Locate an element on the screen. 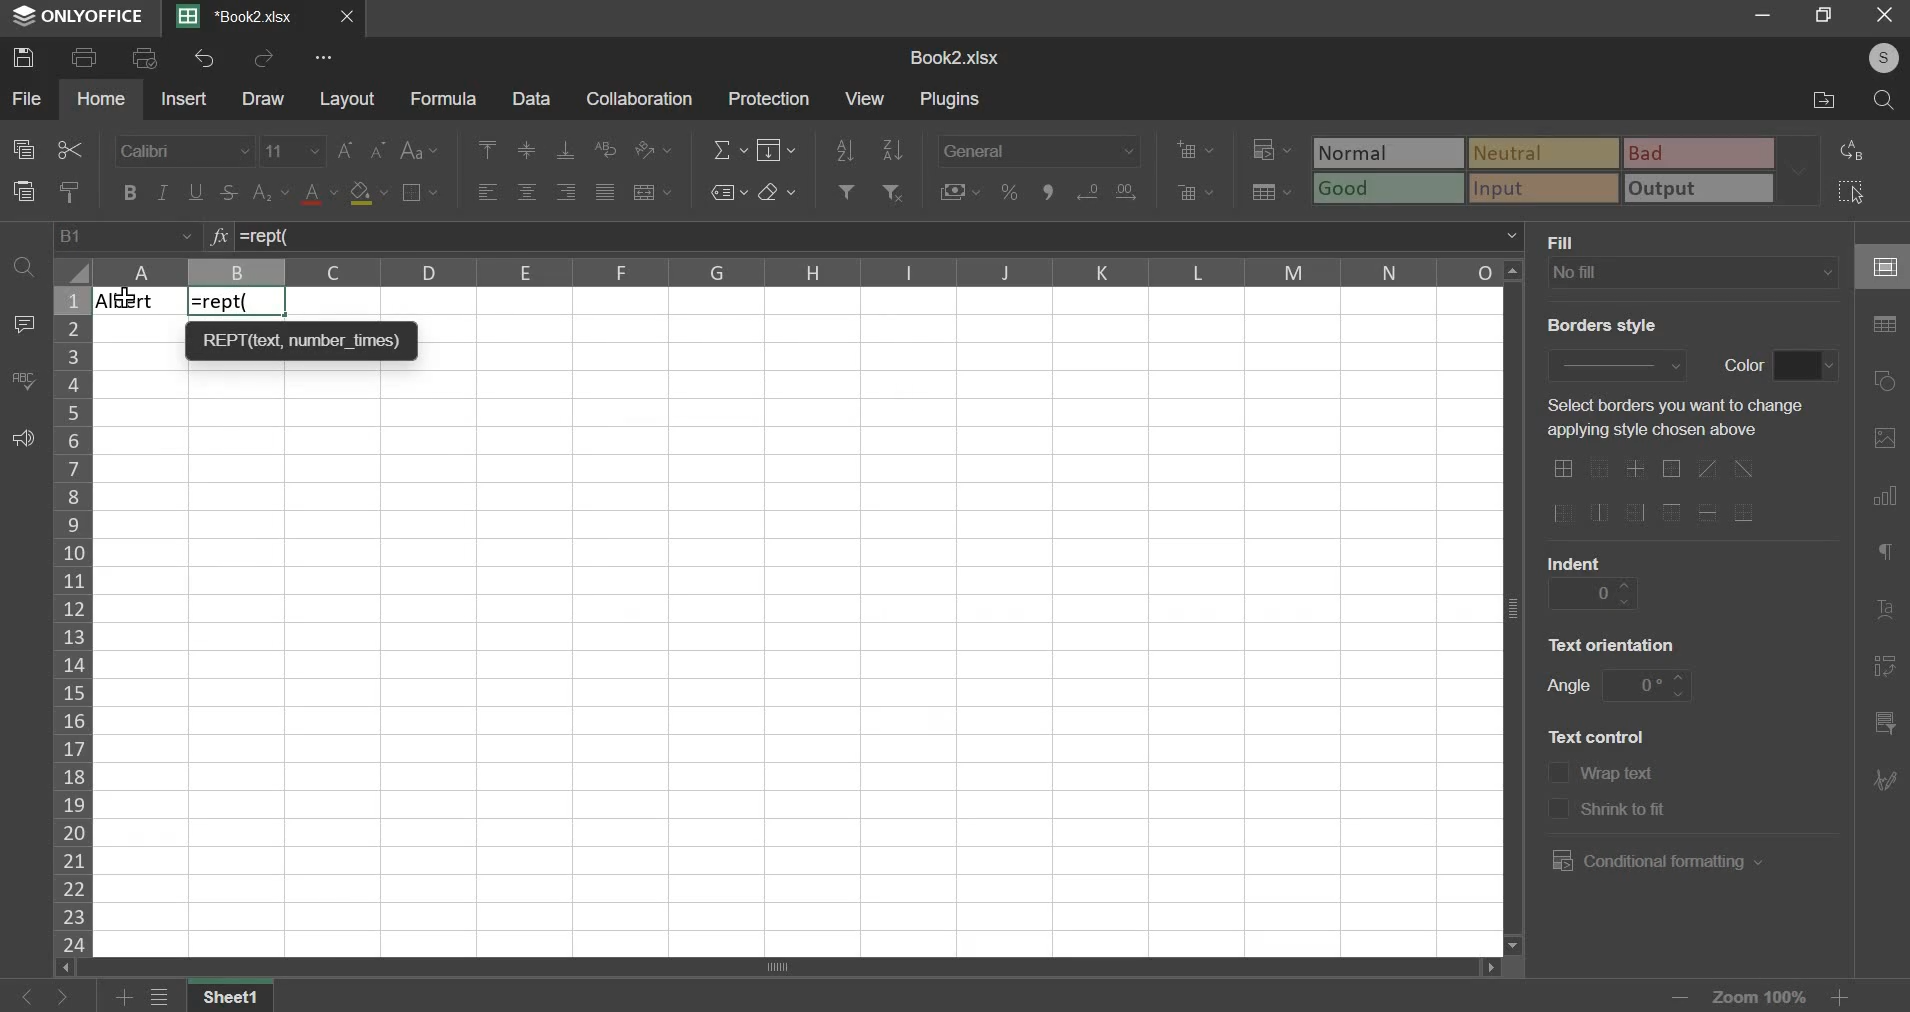 The height and width of the screenshot is (1012, 1910). go forward is located at coordinates (72, 997).